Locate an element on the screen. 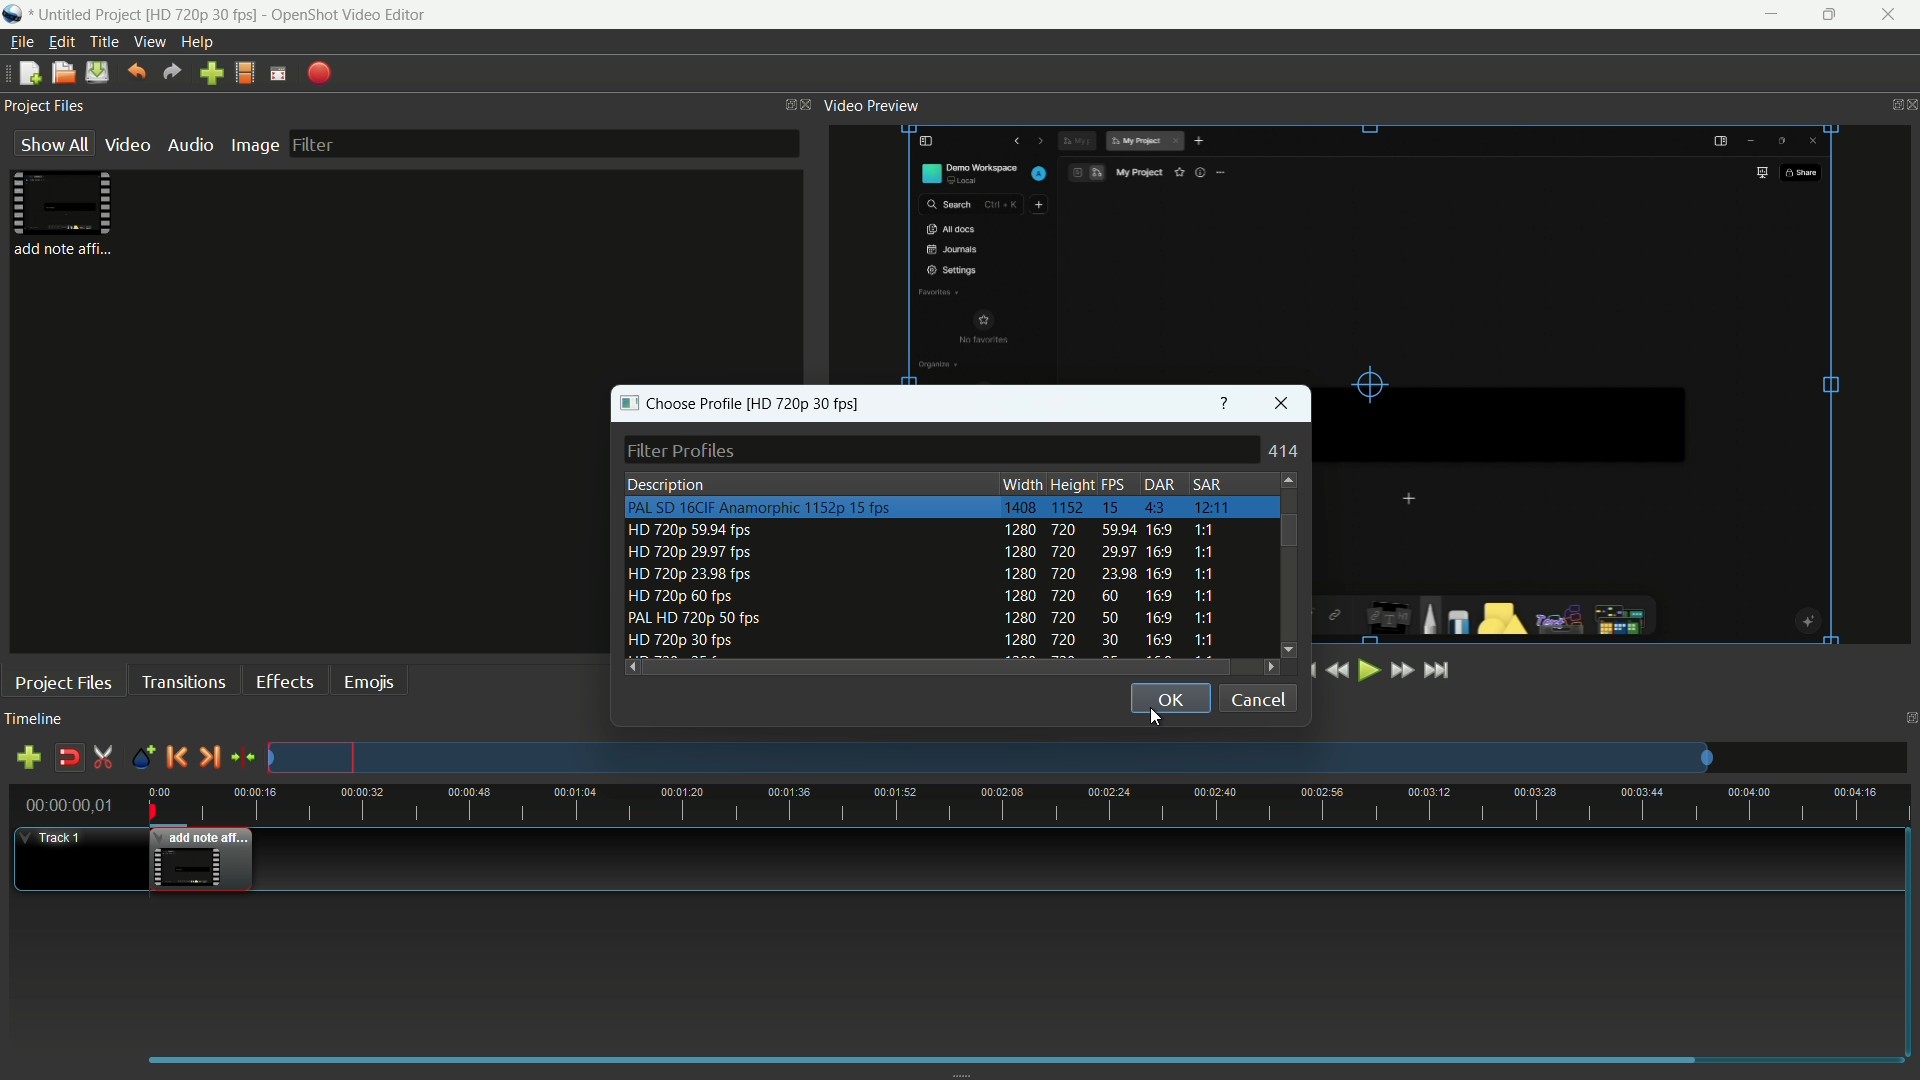  current time is located at coordinates (64, 804).